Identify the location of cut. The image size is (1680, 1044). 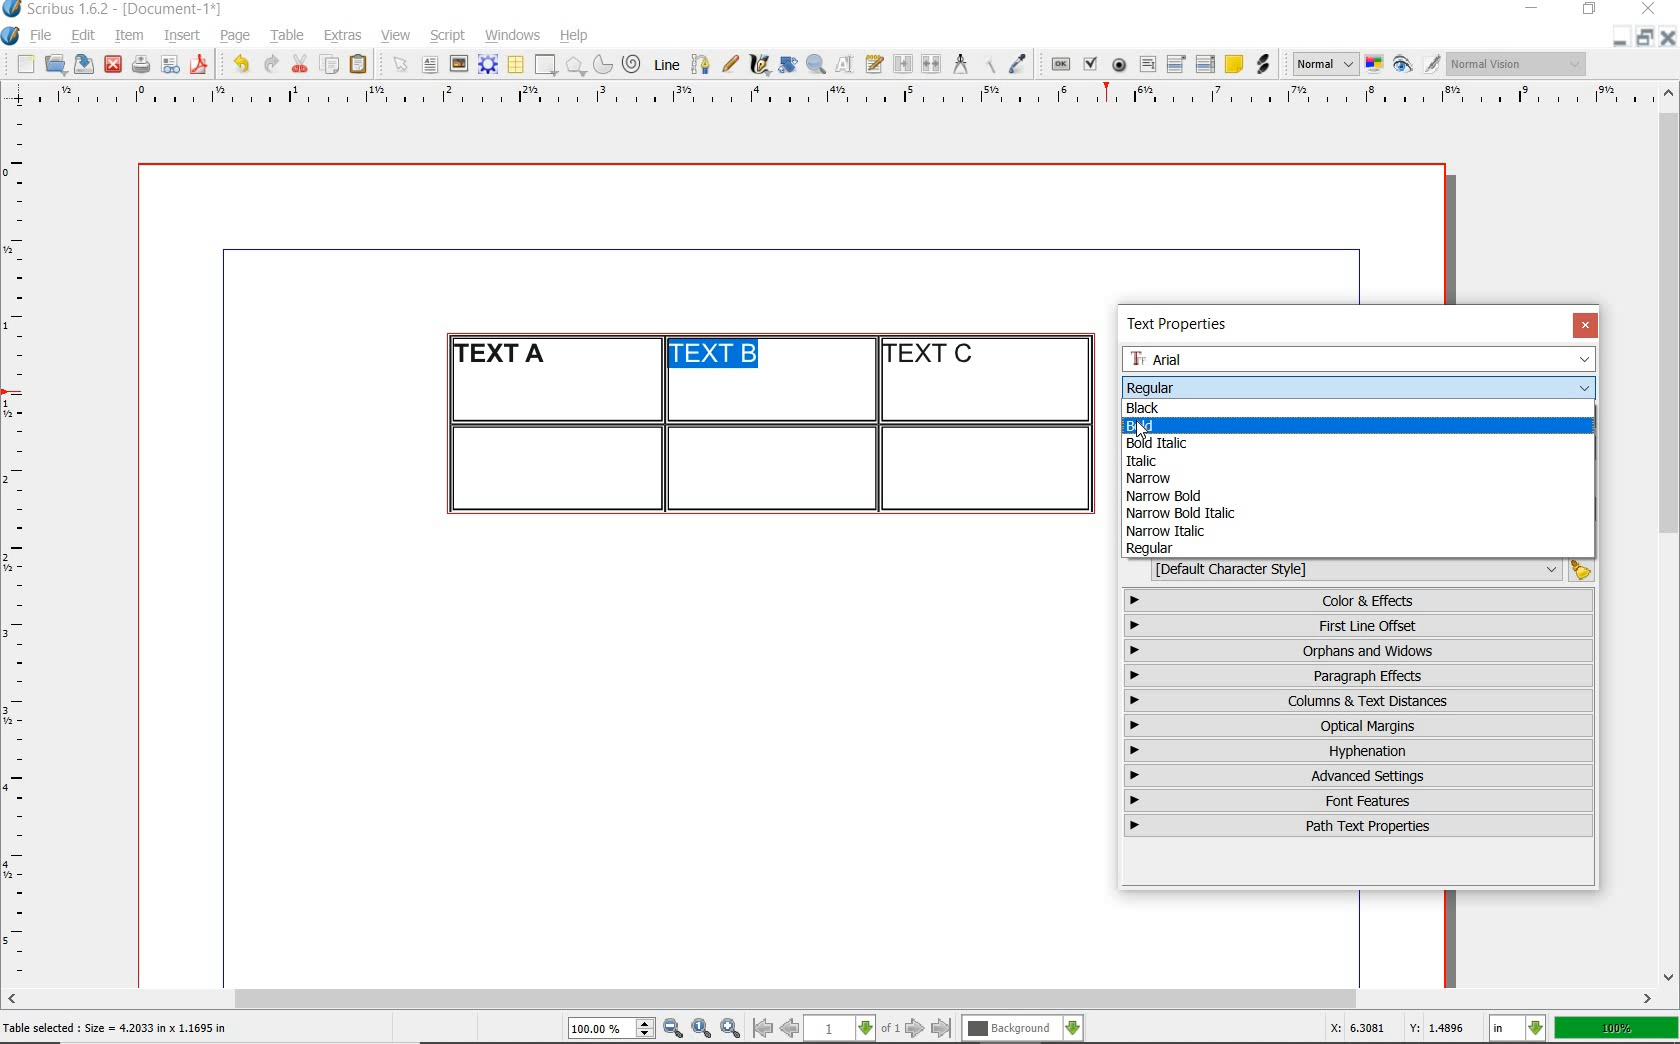
(300, 63).